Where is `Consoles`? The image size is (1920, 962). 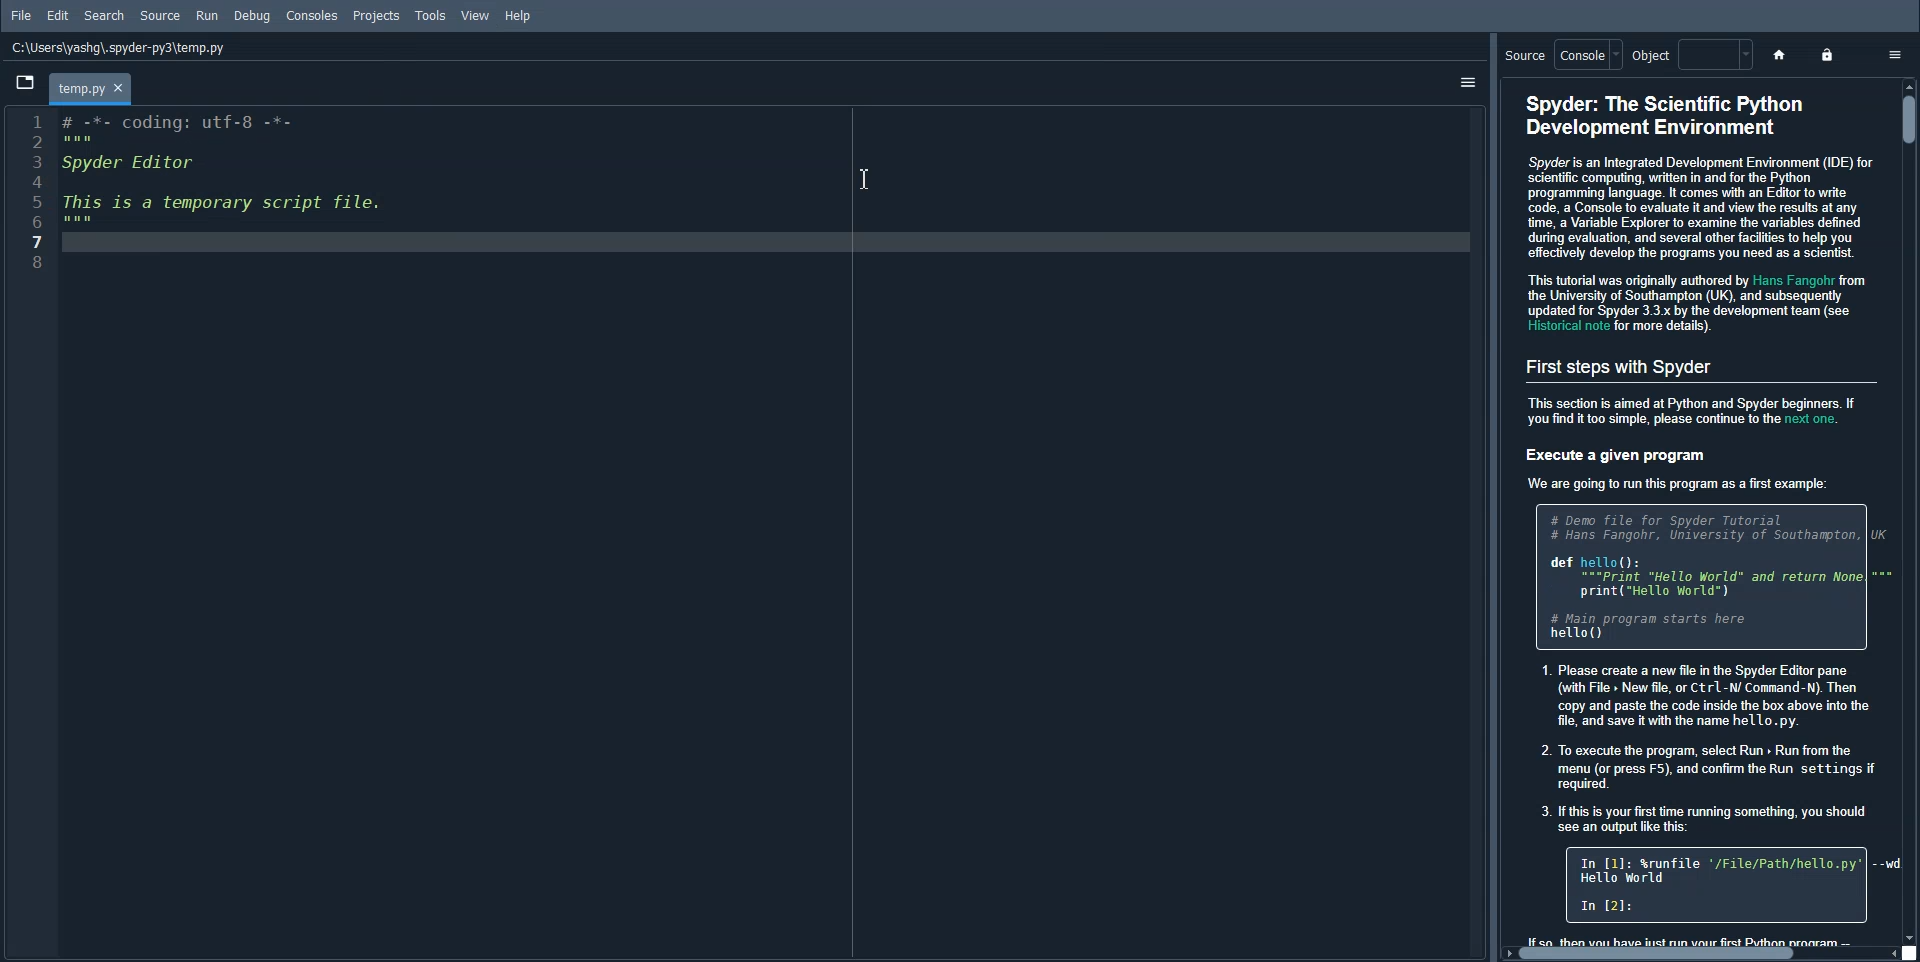
Consoles is located at coordinates (312, 16).